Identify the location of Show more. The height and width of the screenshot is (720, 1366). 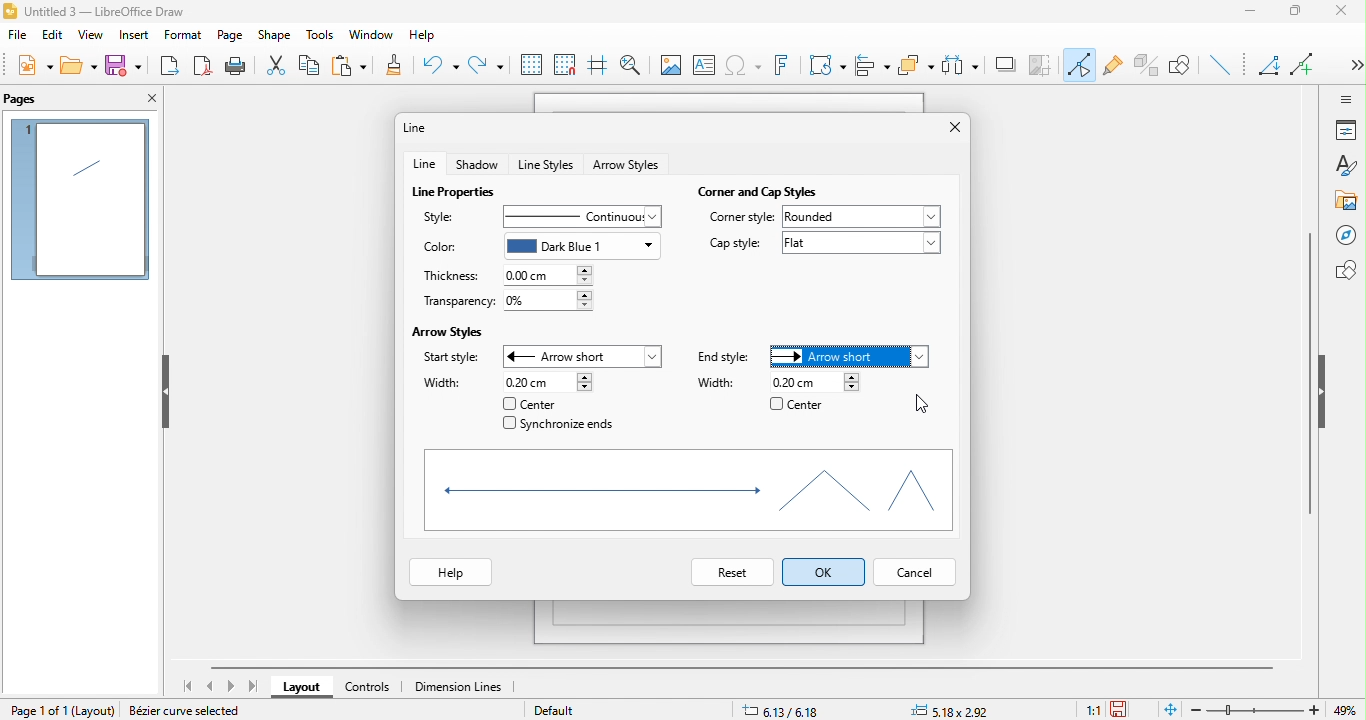
(1349, 58).